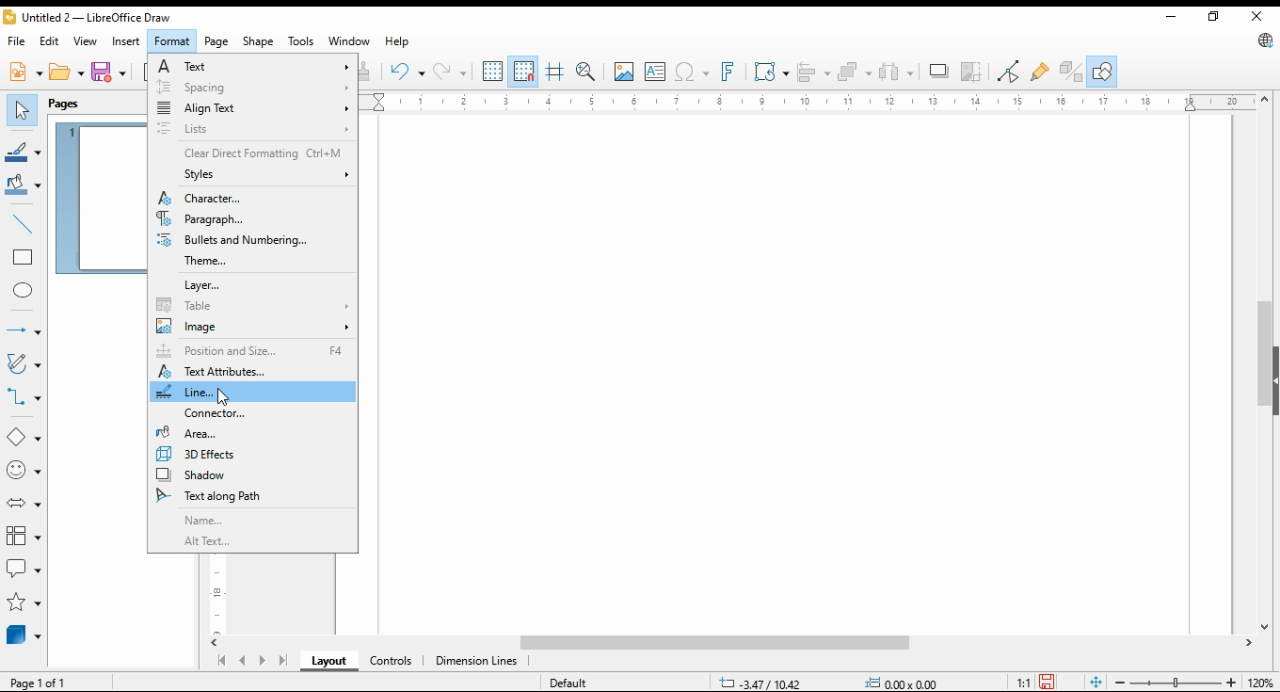 This screenshot has height=692, width=1280. What do you see at coordinates (22, 110) in the screenshot?
I see `select` at bounding box center [22, 110].